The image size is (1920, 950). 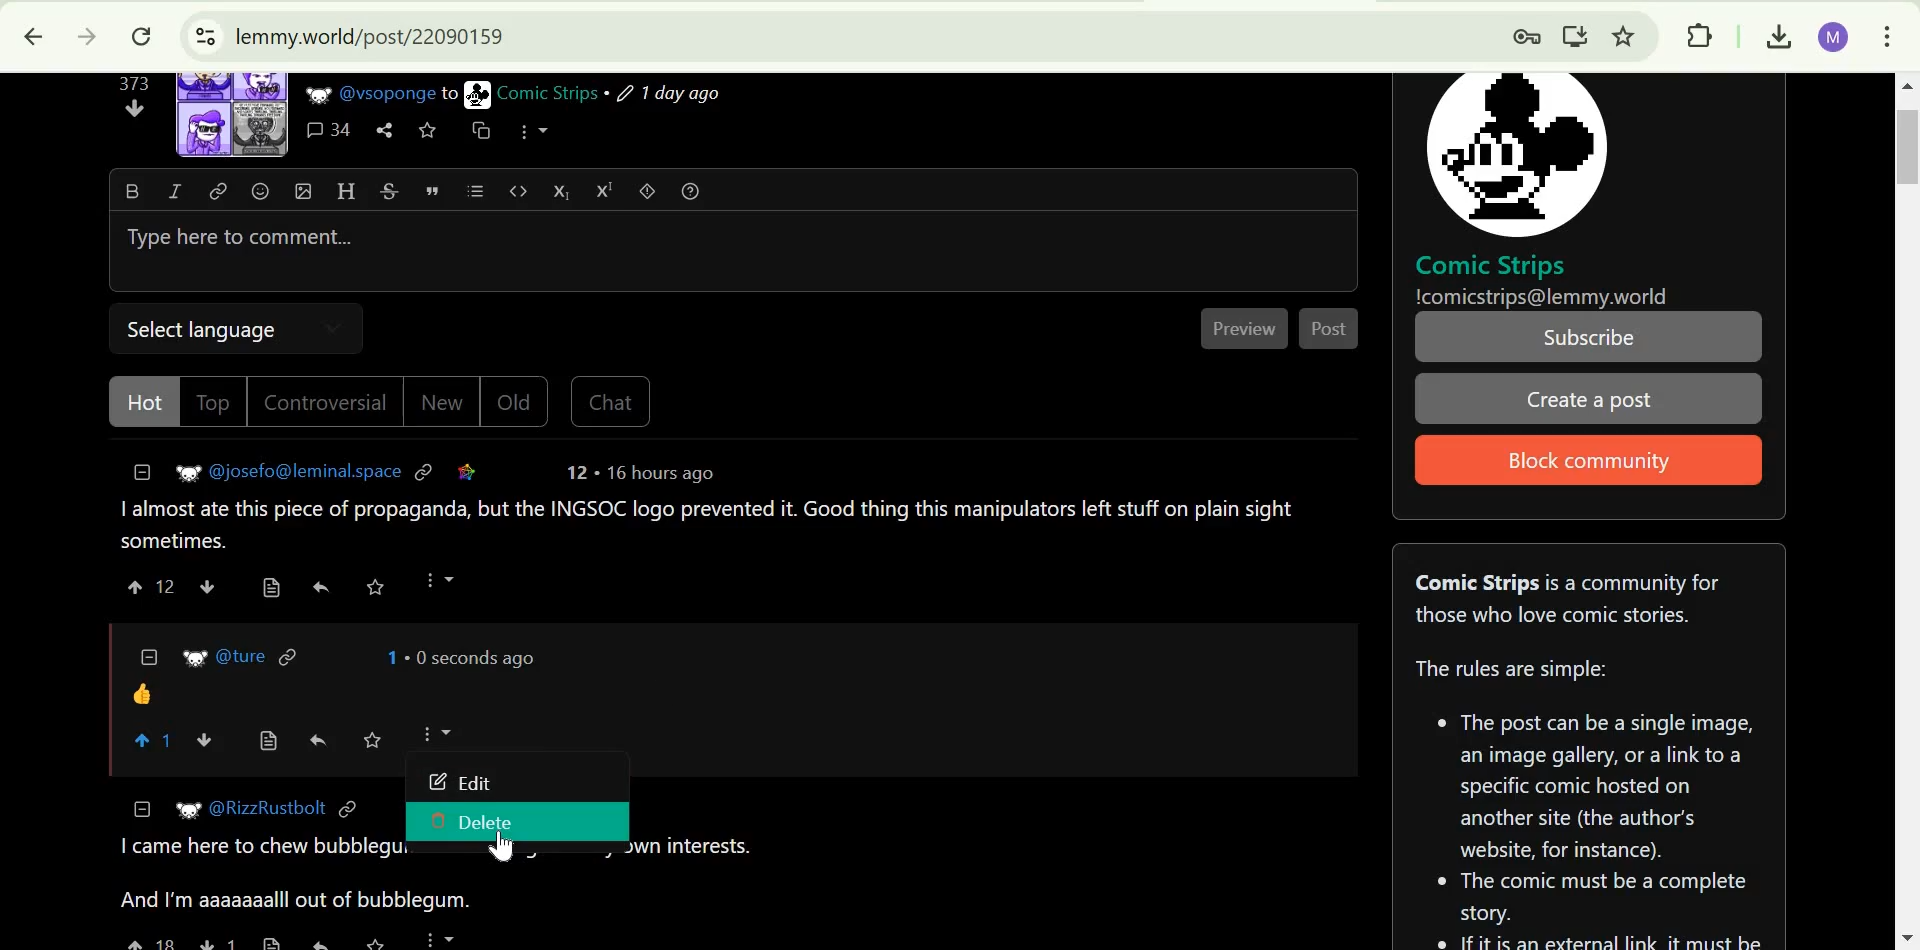 What do you see at coordinates (471, 657) in the screenshot?
I see `0 seconds ago` at bounding box center [471, 657].